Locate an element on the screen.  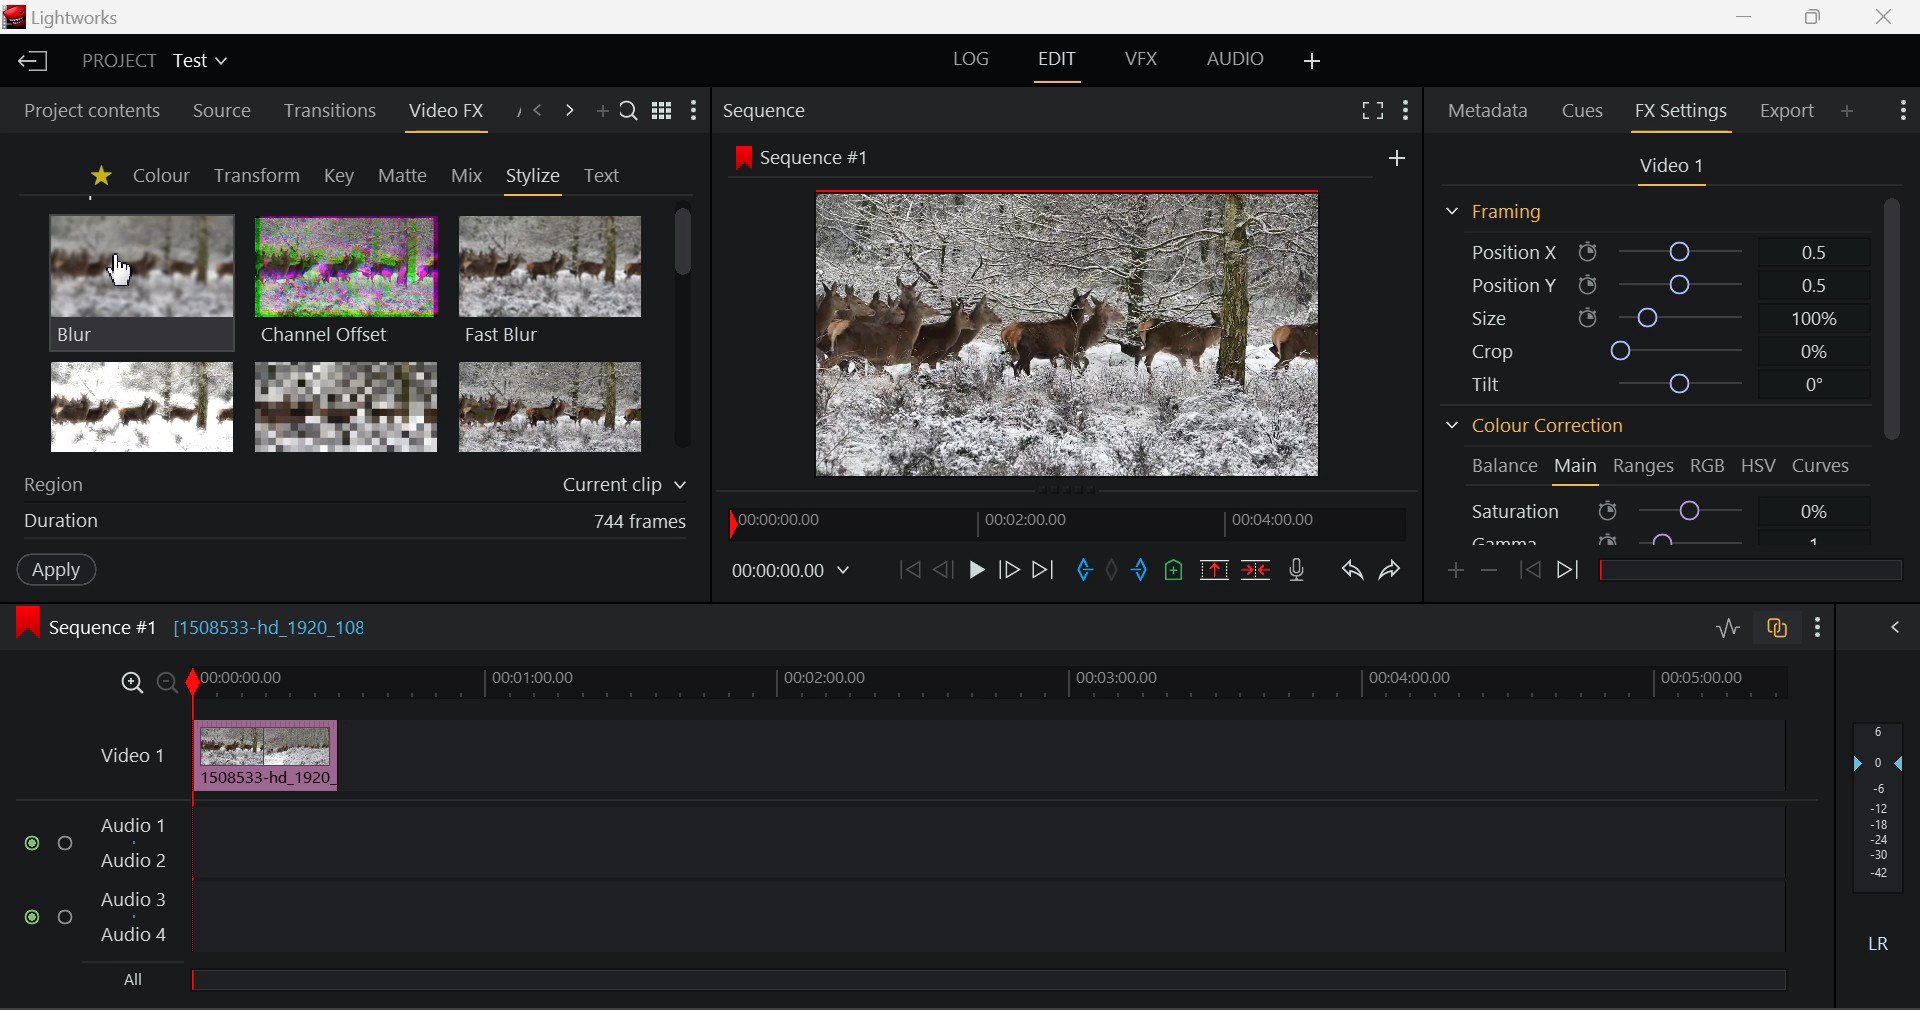
FX Settings Panel Open is located at coordinates (1678, 114).